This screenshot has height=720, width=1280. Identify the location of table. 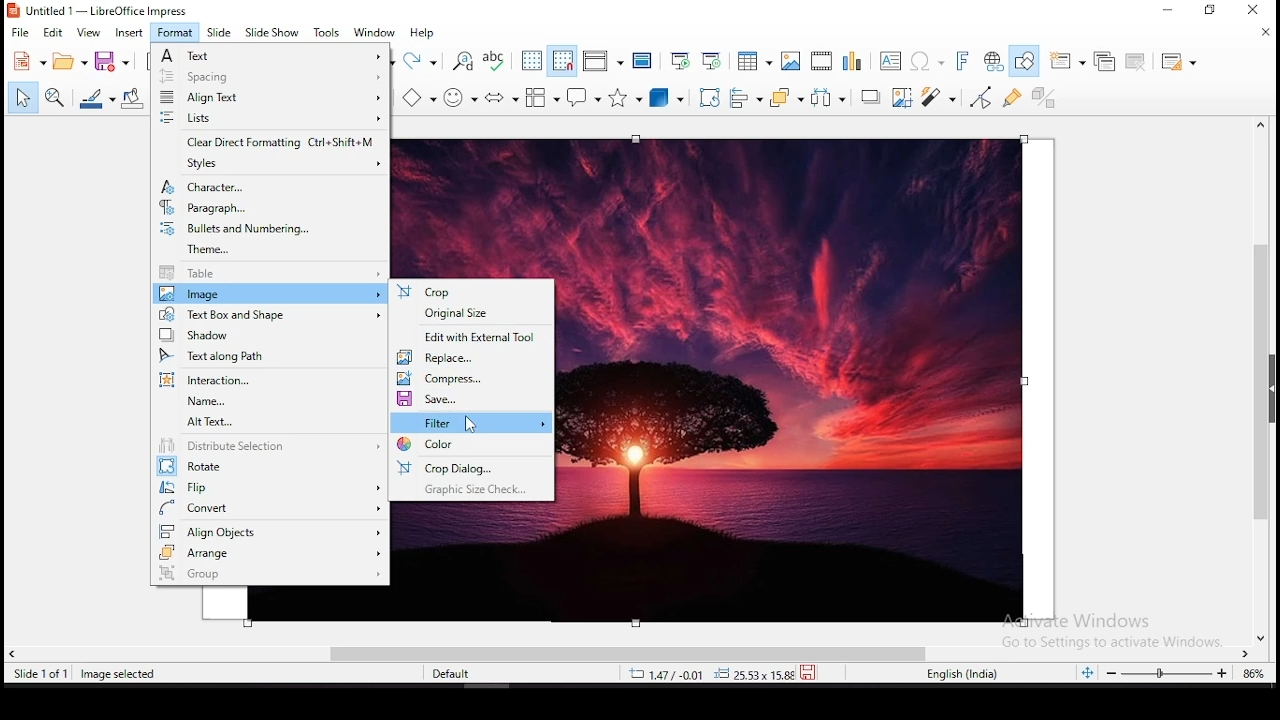
(270, 274).